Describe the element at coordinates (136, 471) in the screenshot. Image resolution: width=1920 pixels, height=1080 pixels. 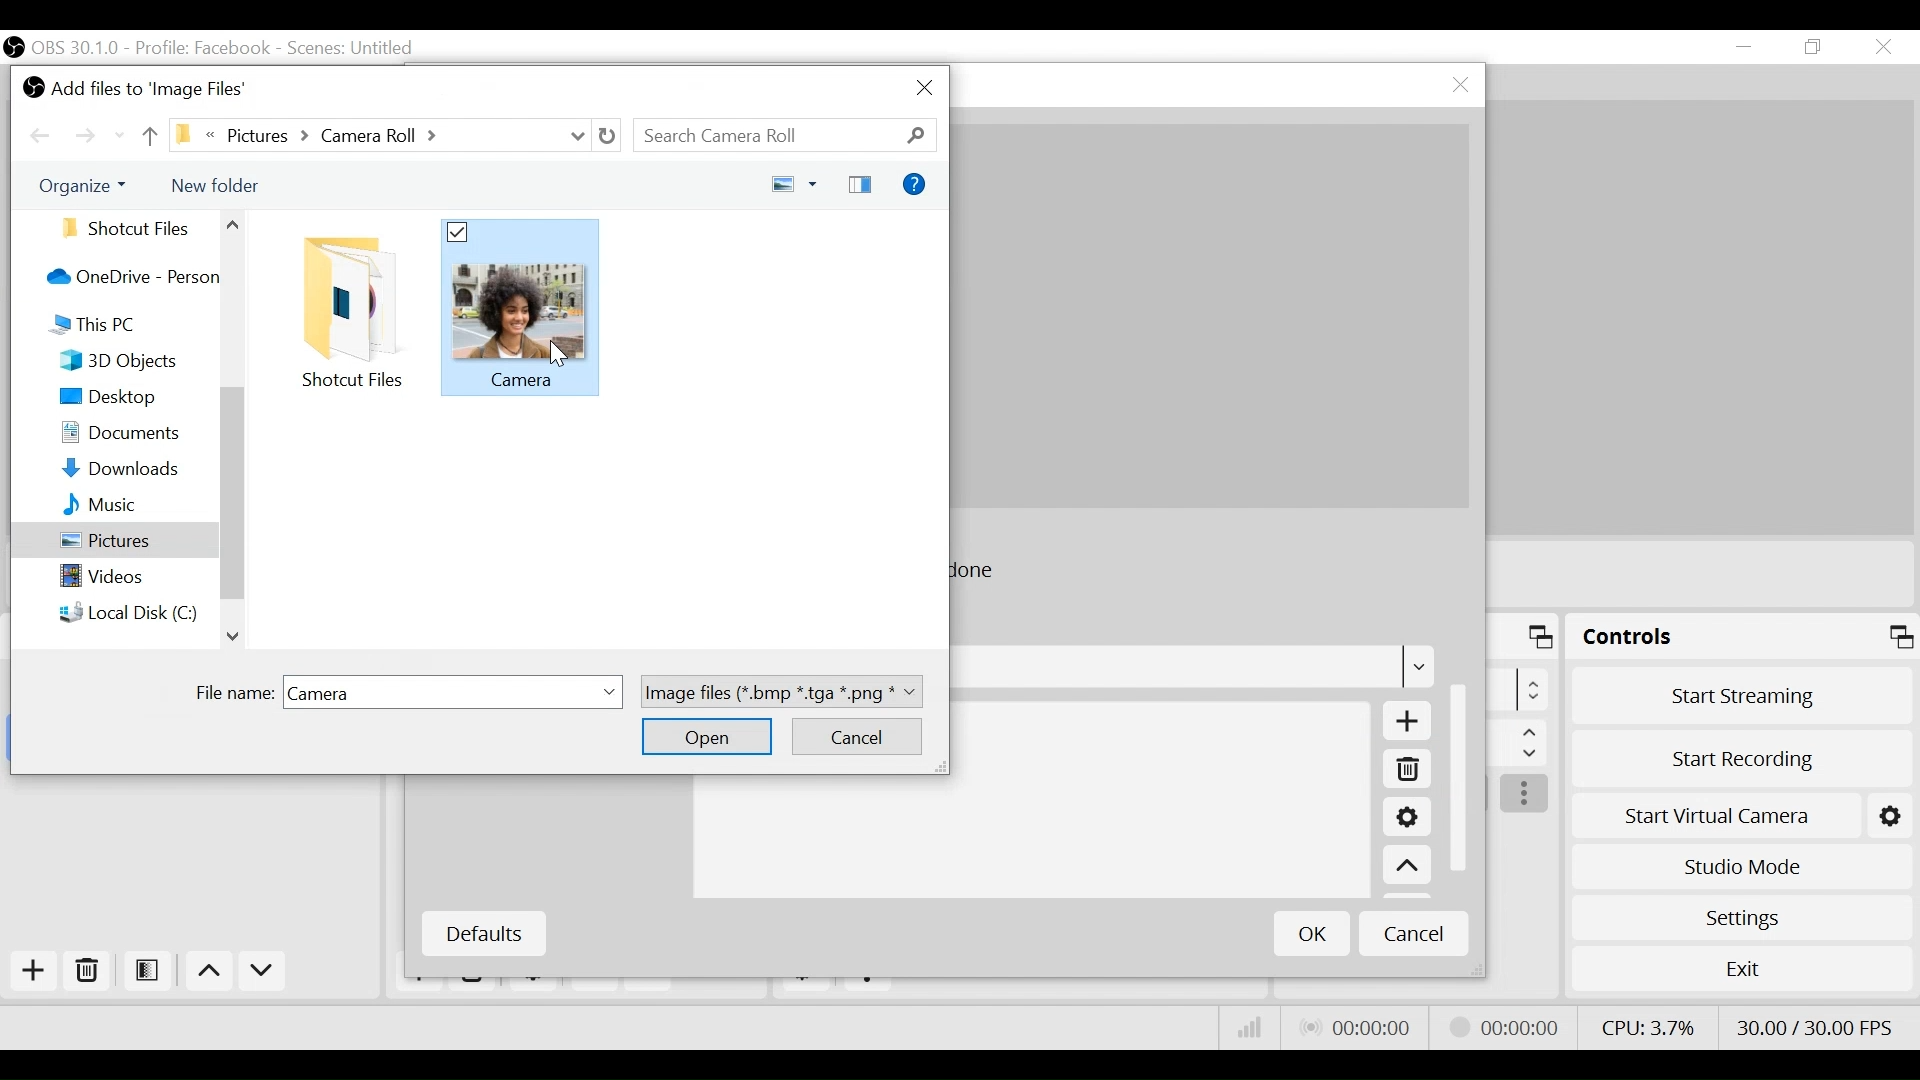
I see `Downloads` at that location.